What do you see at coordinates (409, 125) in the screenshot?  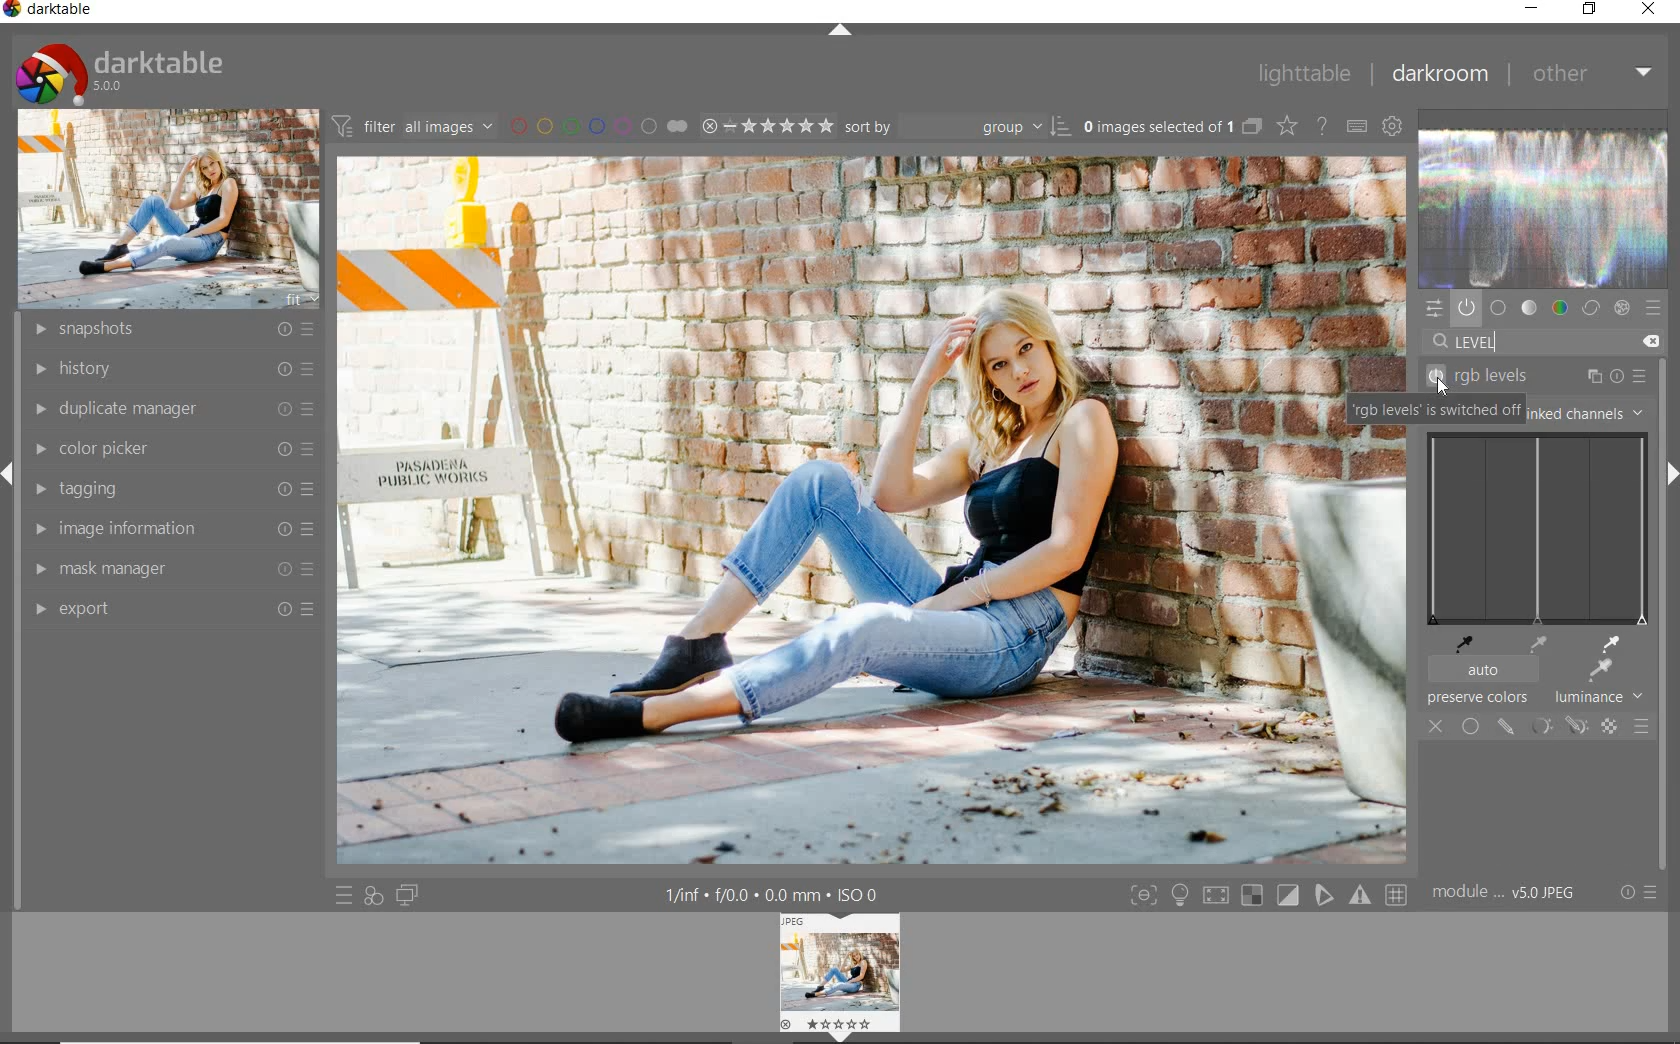 I see `filter all images` at bounding box center [409, 125].